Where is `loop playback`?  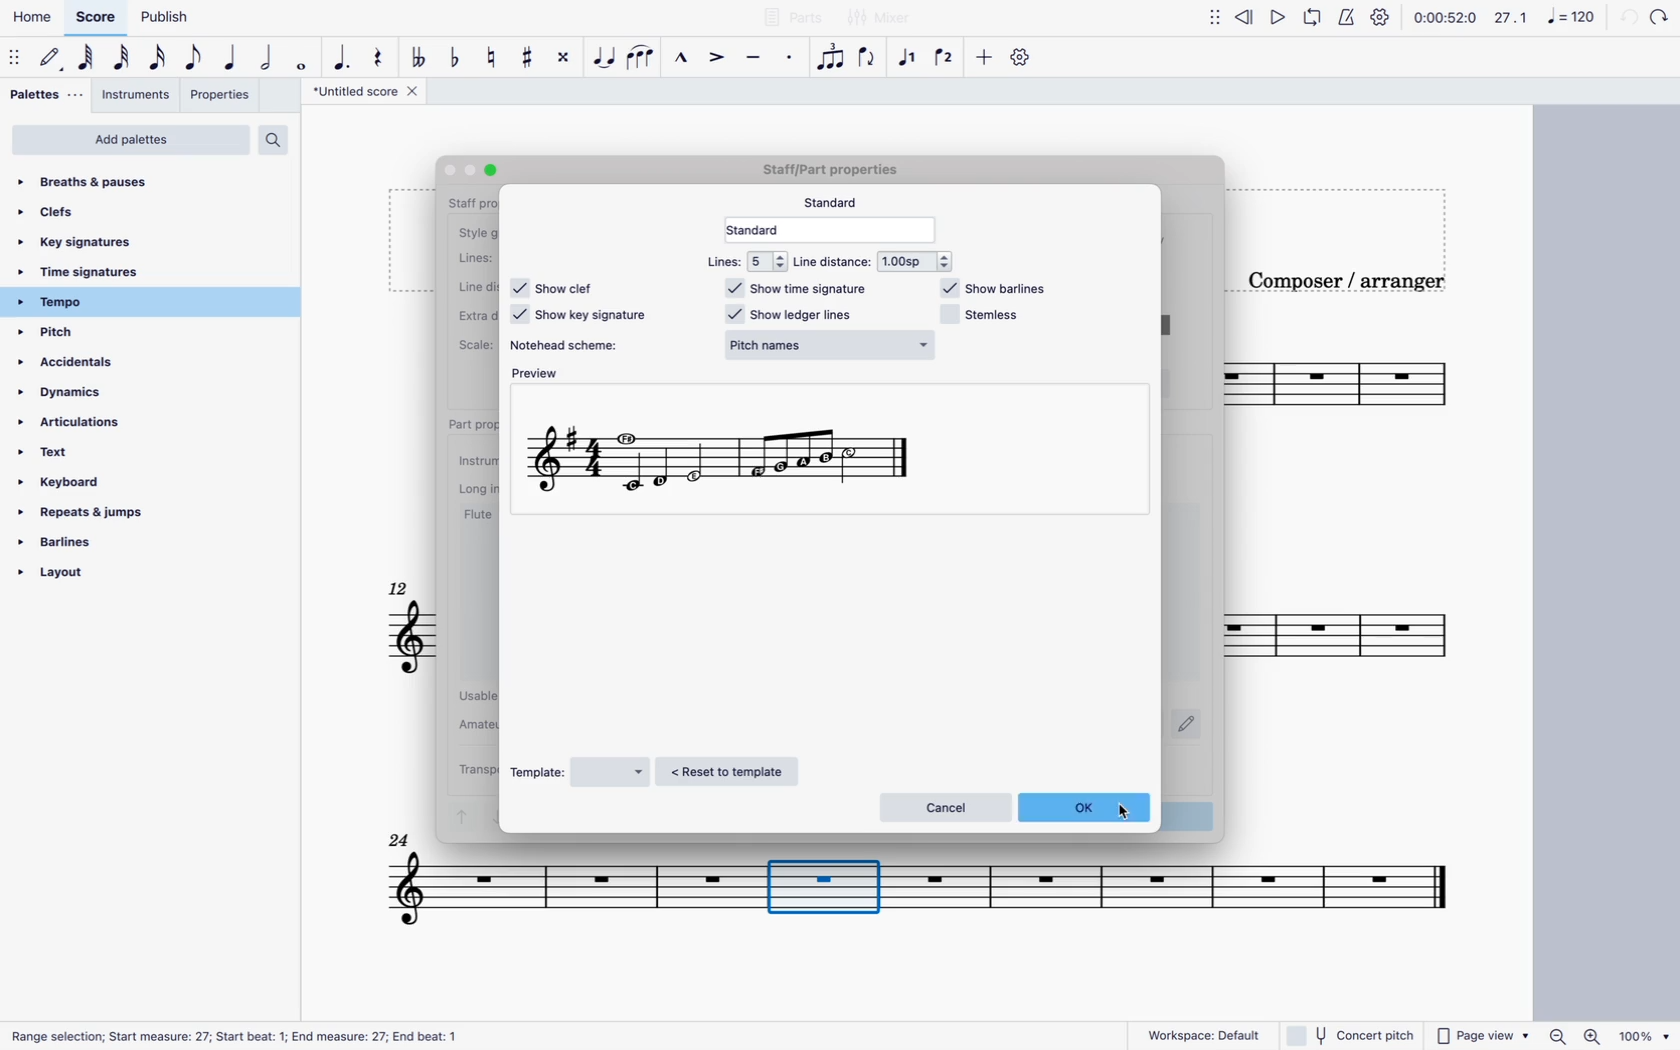 loop playback is located at coordinates (1314, 16).